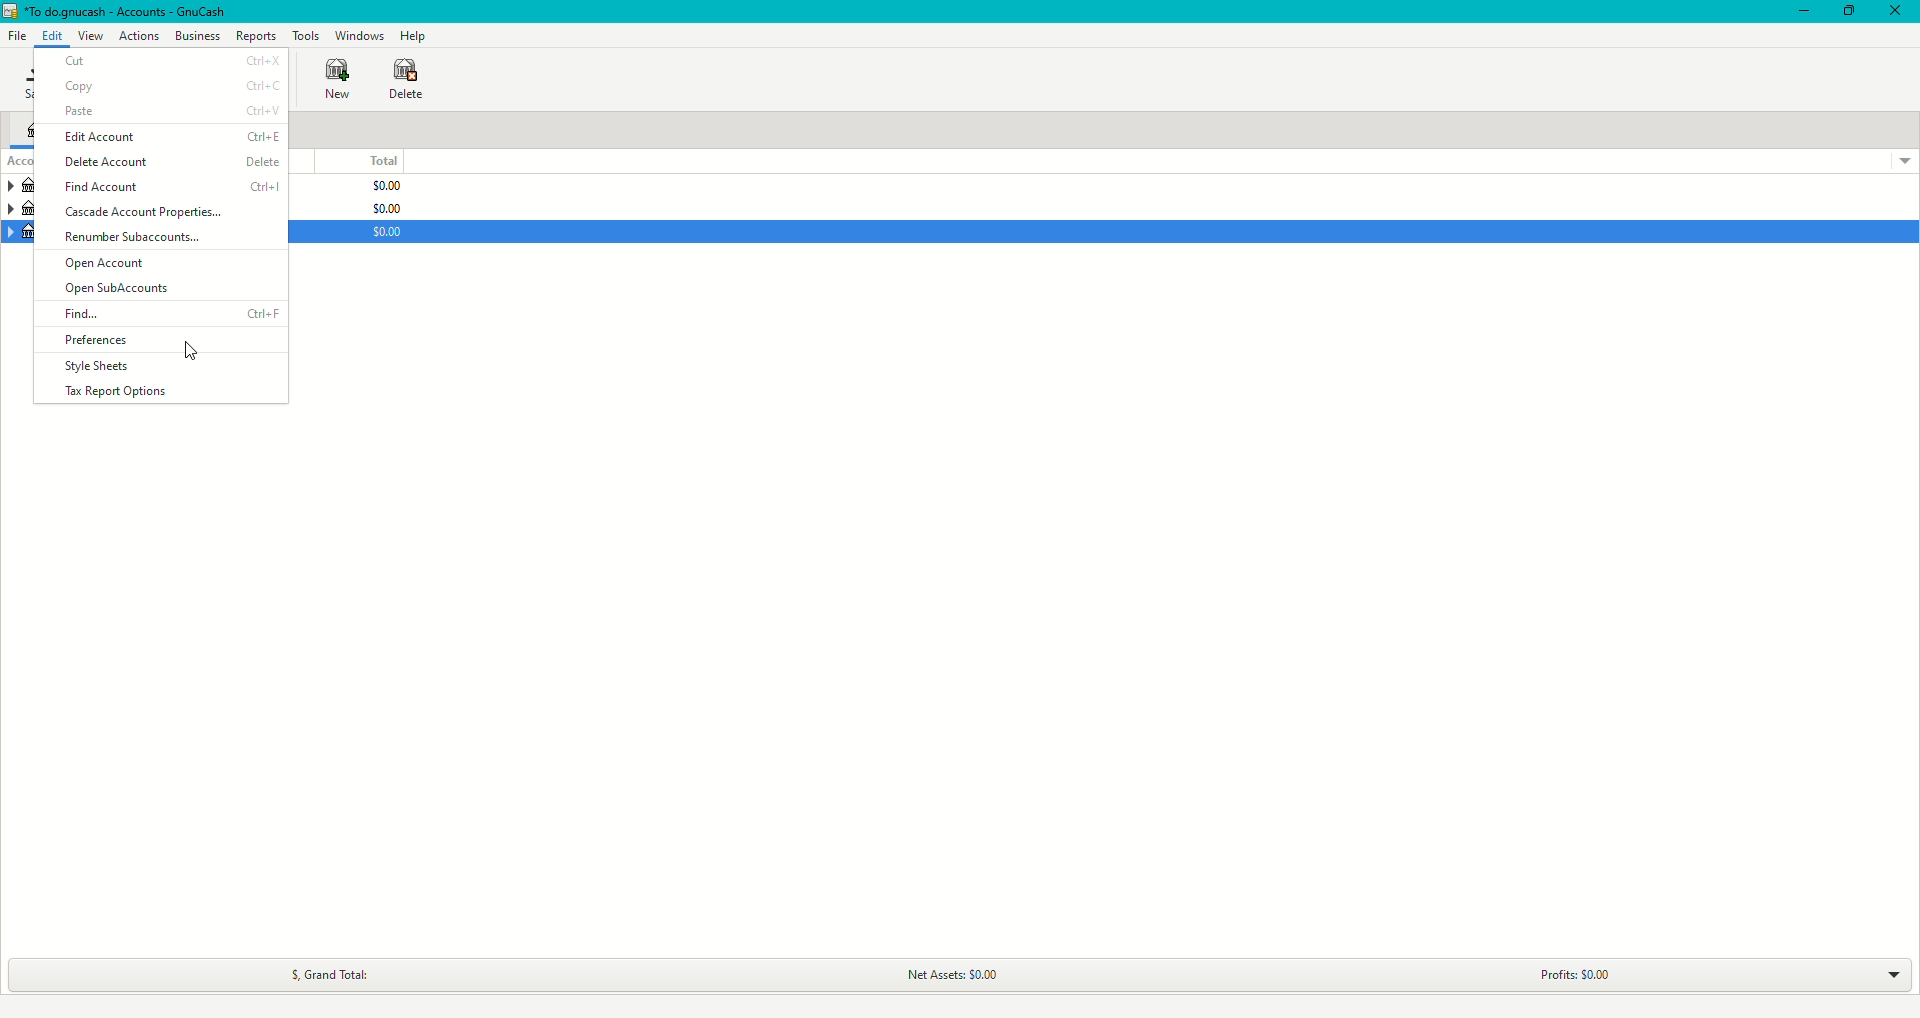  Describe the element at coordinates (16, 34) in the screenshot. I see `File` at that location.